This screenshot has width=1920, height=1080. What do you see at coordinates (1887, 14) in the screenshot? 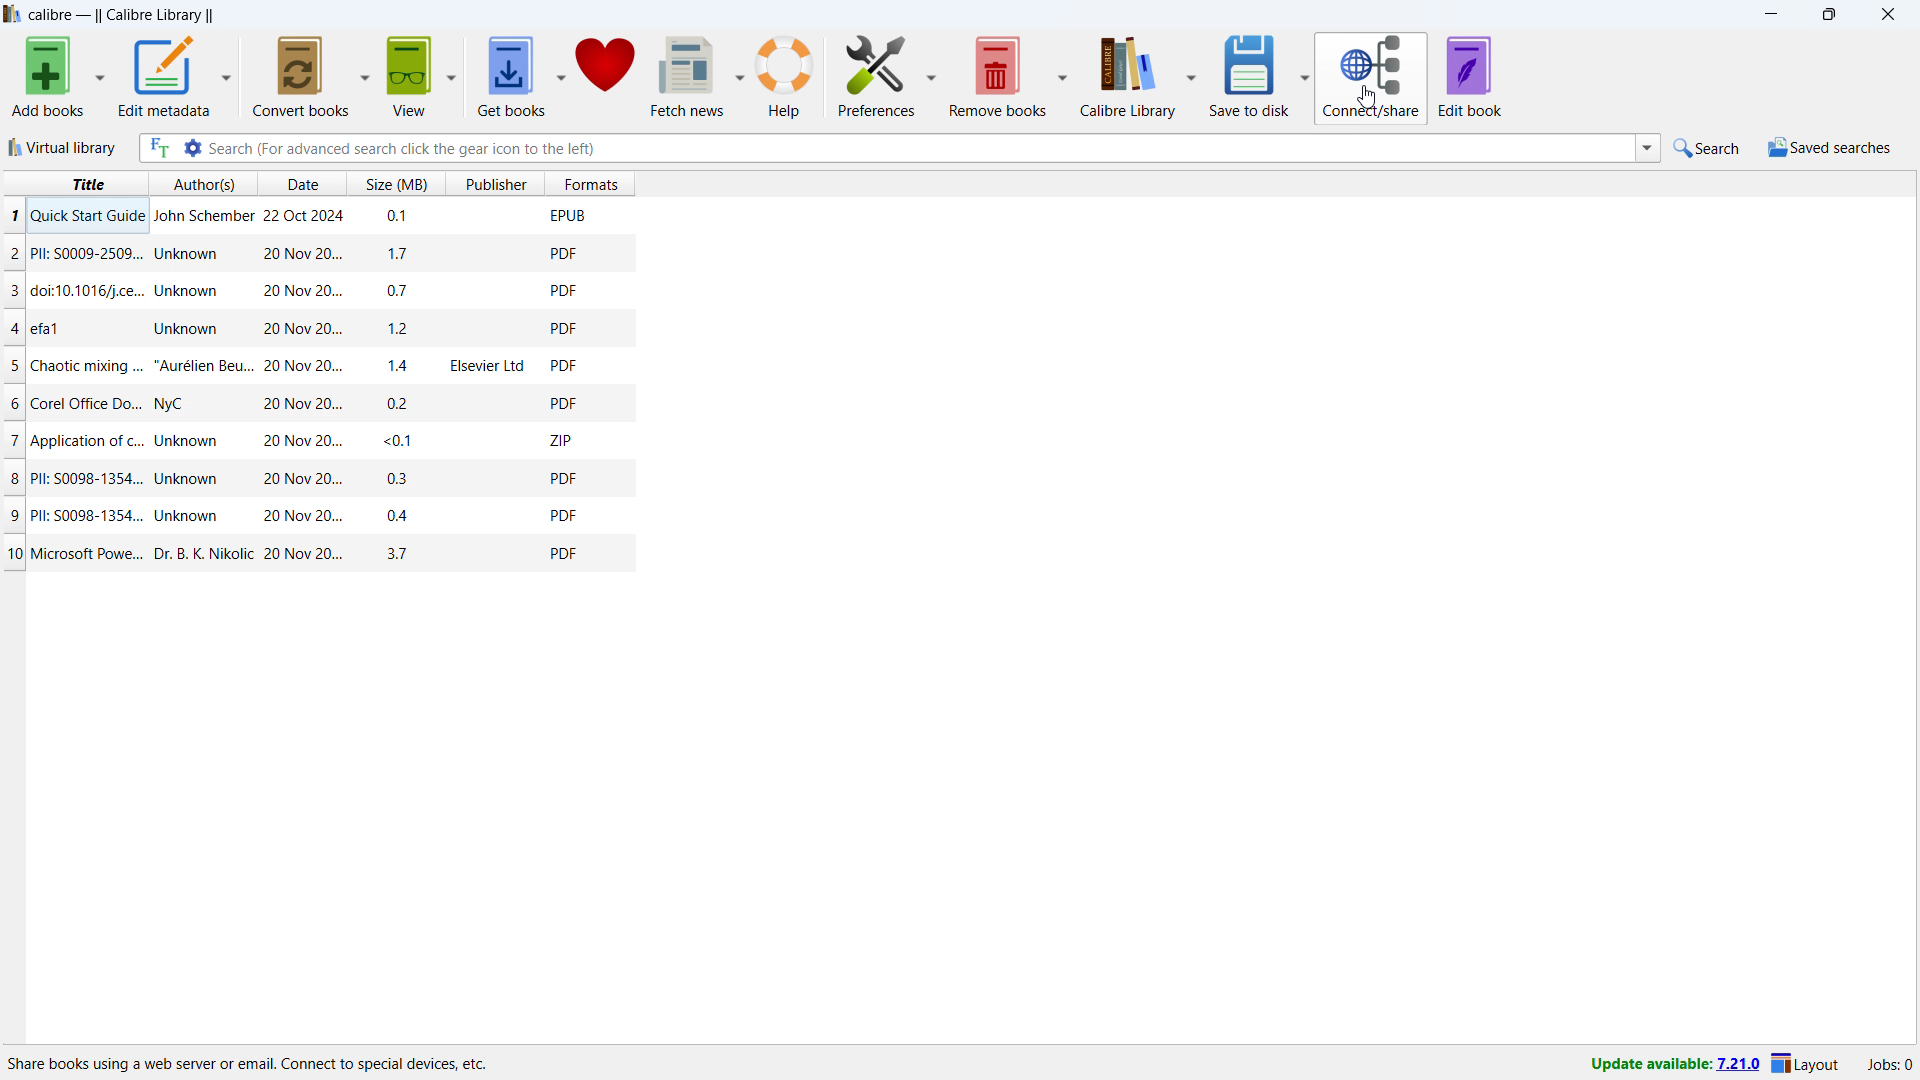
I see `close` at bounding box center [1887, 14].